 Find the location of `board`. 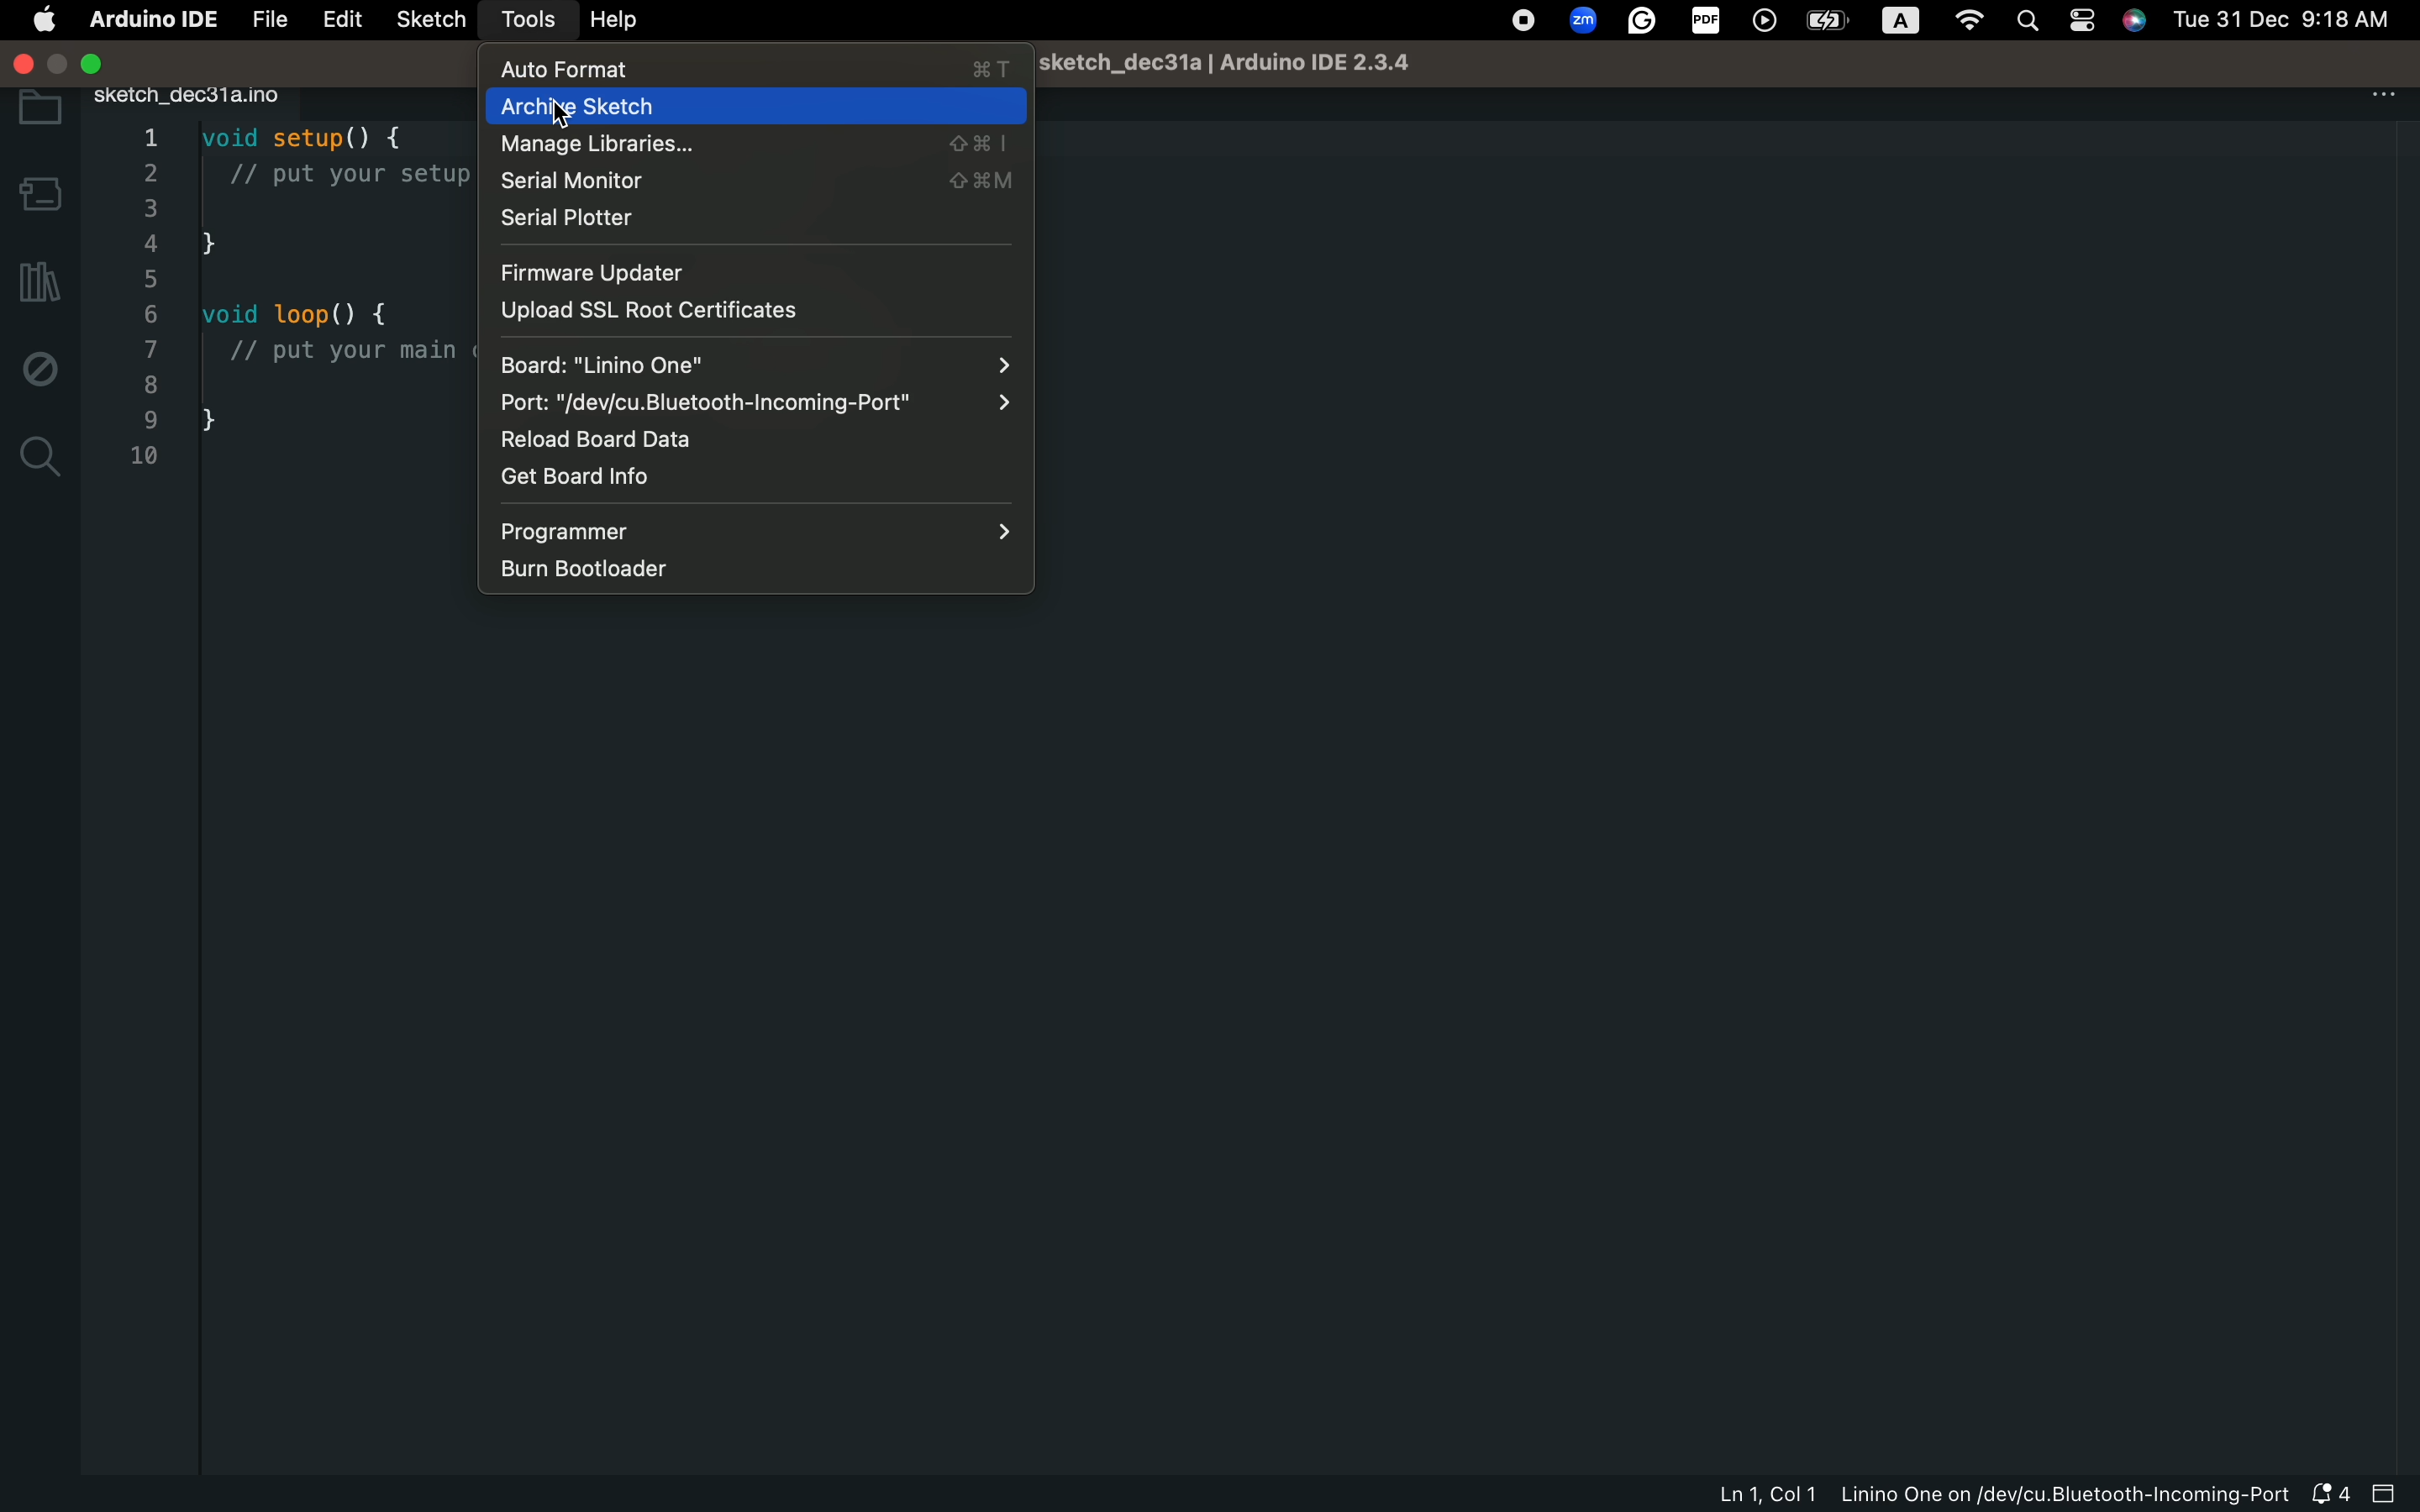

board is located at coordinates (749, 365).